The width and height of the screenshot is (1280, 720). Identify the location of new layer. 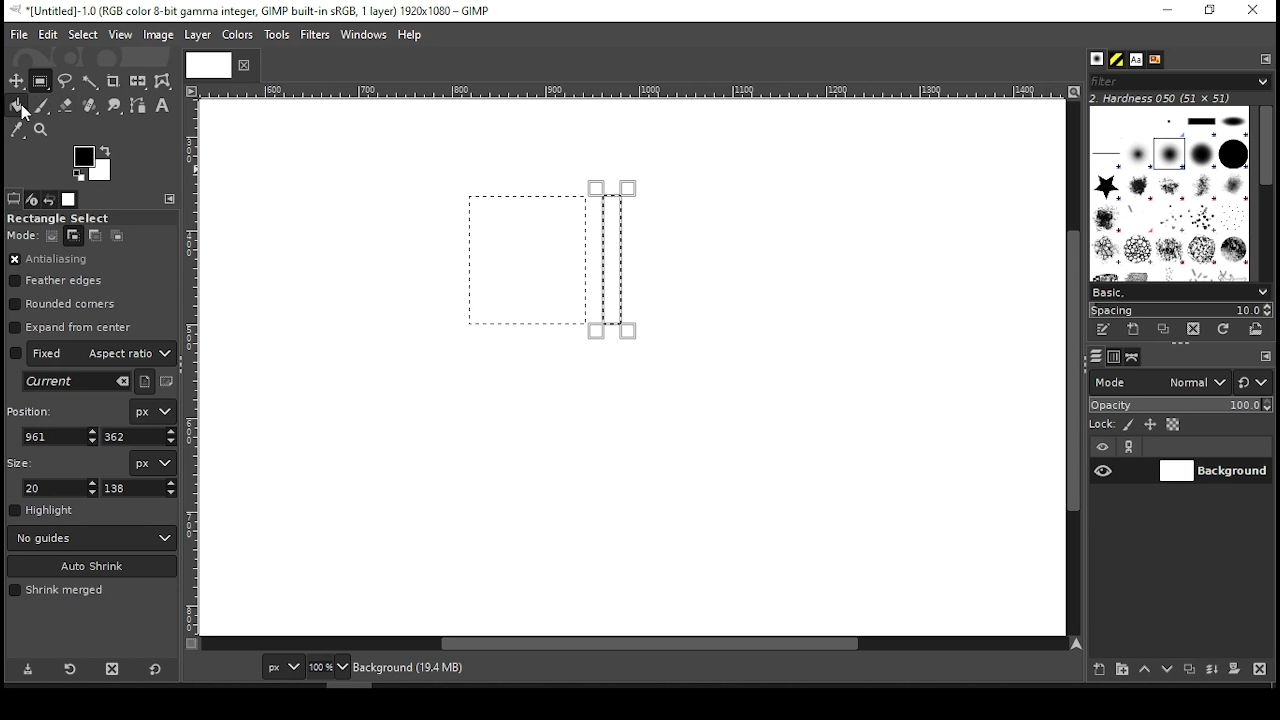
(1095, 667).